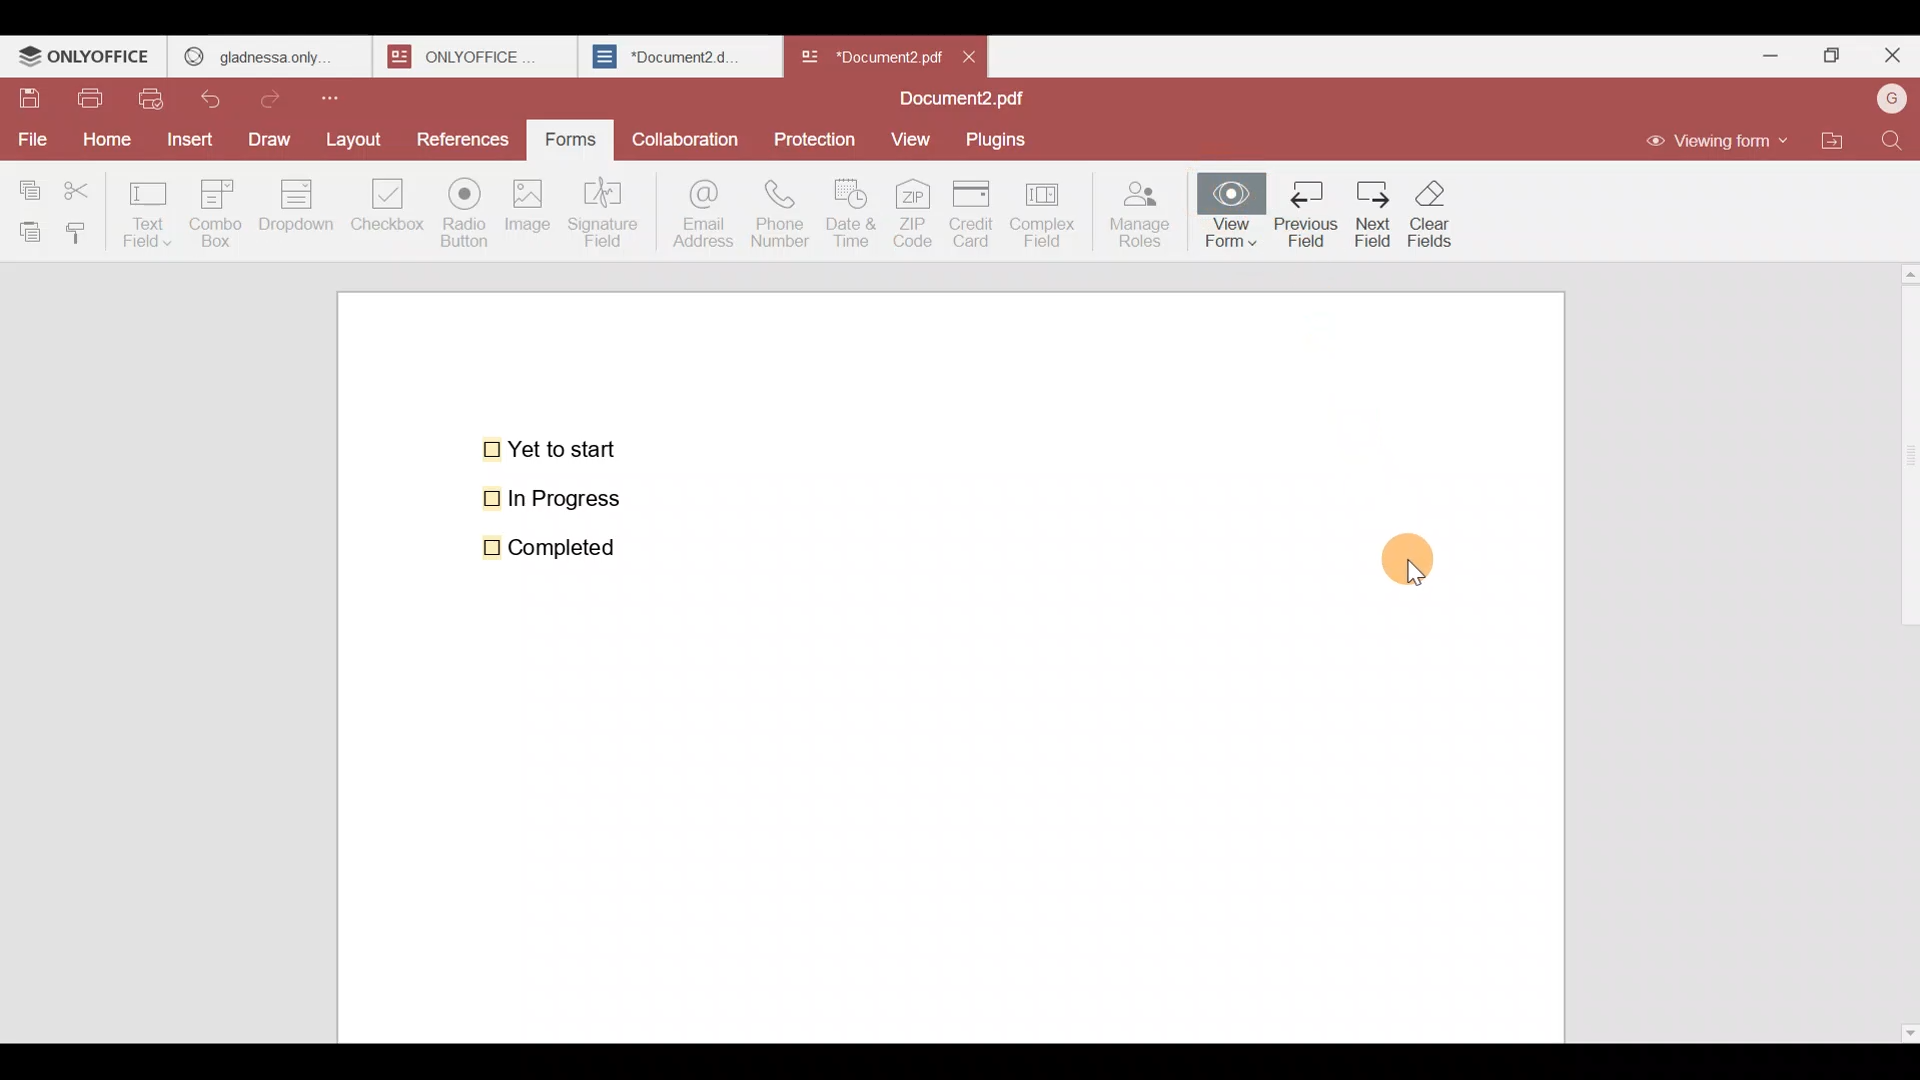 The width and height of the screenshot is (1920, 1080). Describe the element at coordinates (1762, 52) in the screenshot. I see `Minimize` at that location.